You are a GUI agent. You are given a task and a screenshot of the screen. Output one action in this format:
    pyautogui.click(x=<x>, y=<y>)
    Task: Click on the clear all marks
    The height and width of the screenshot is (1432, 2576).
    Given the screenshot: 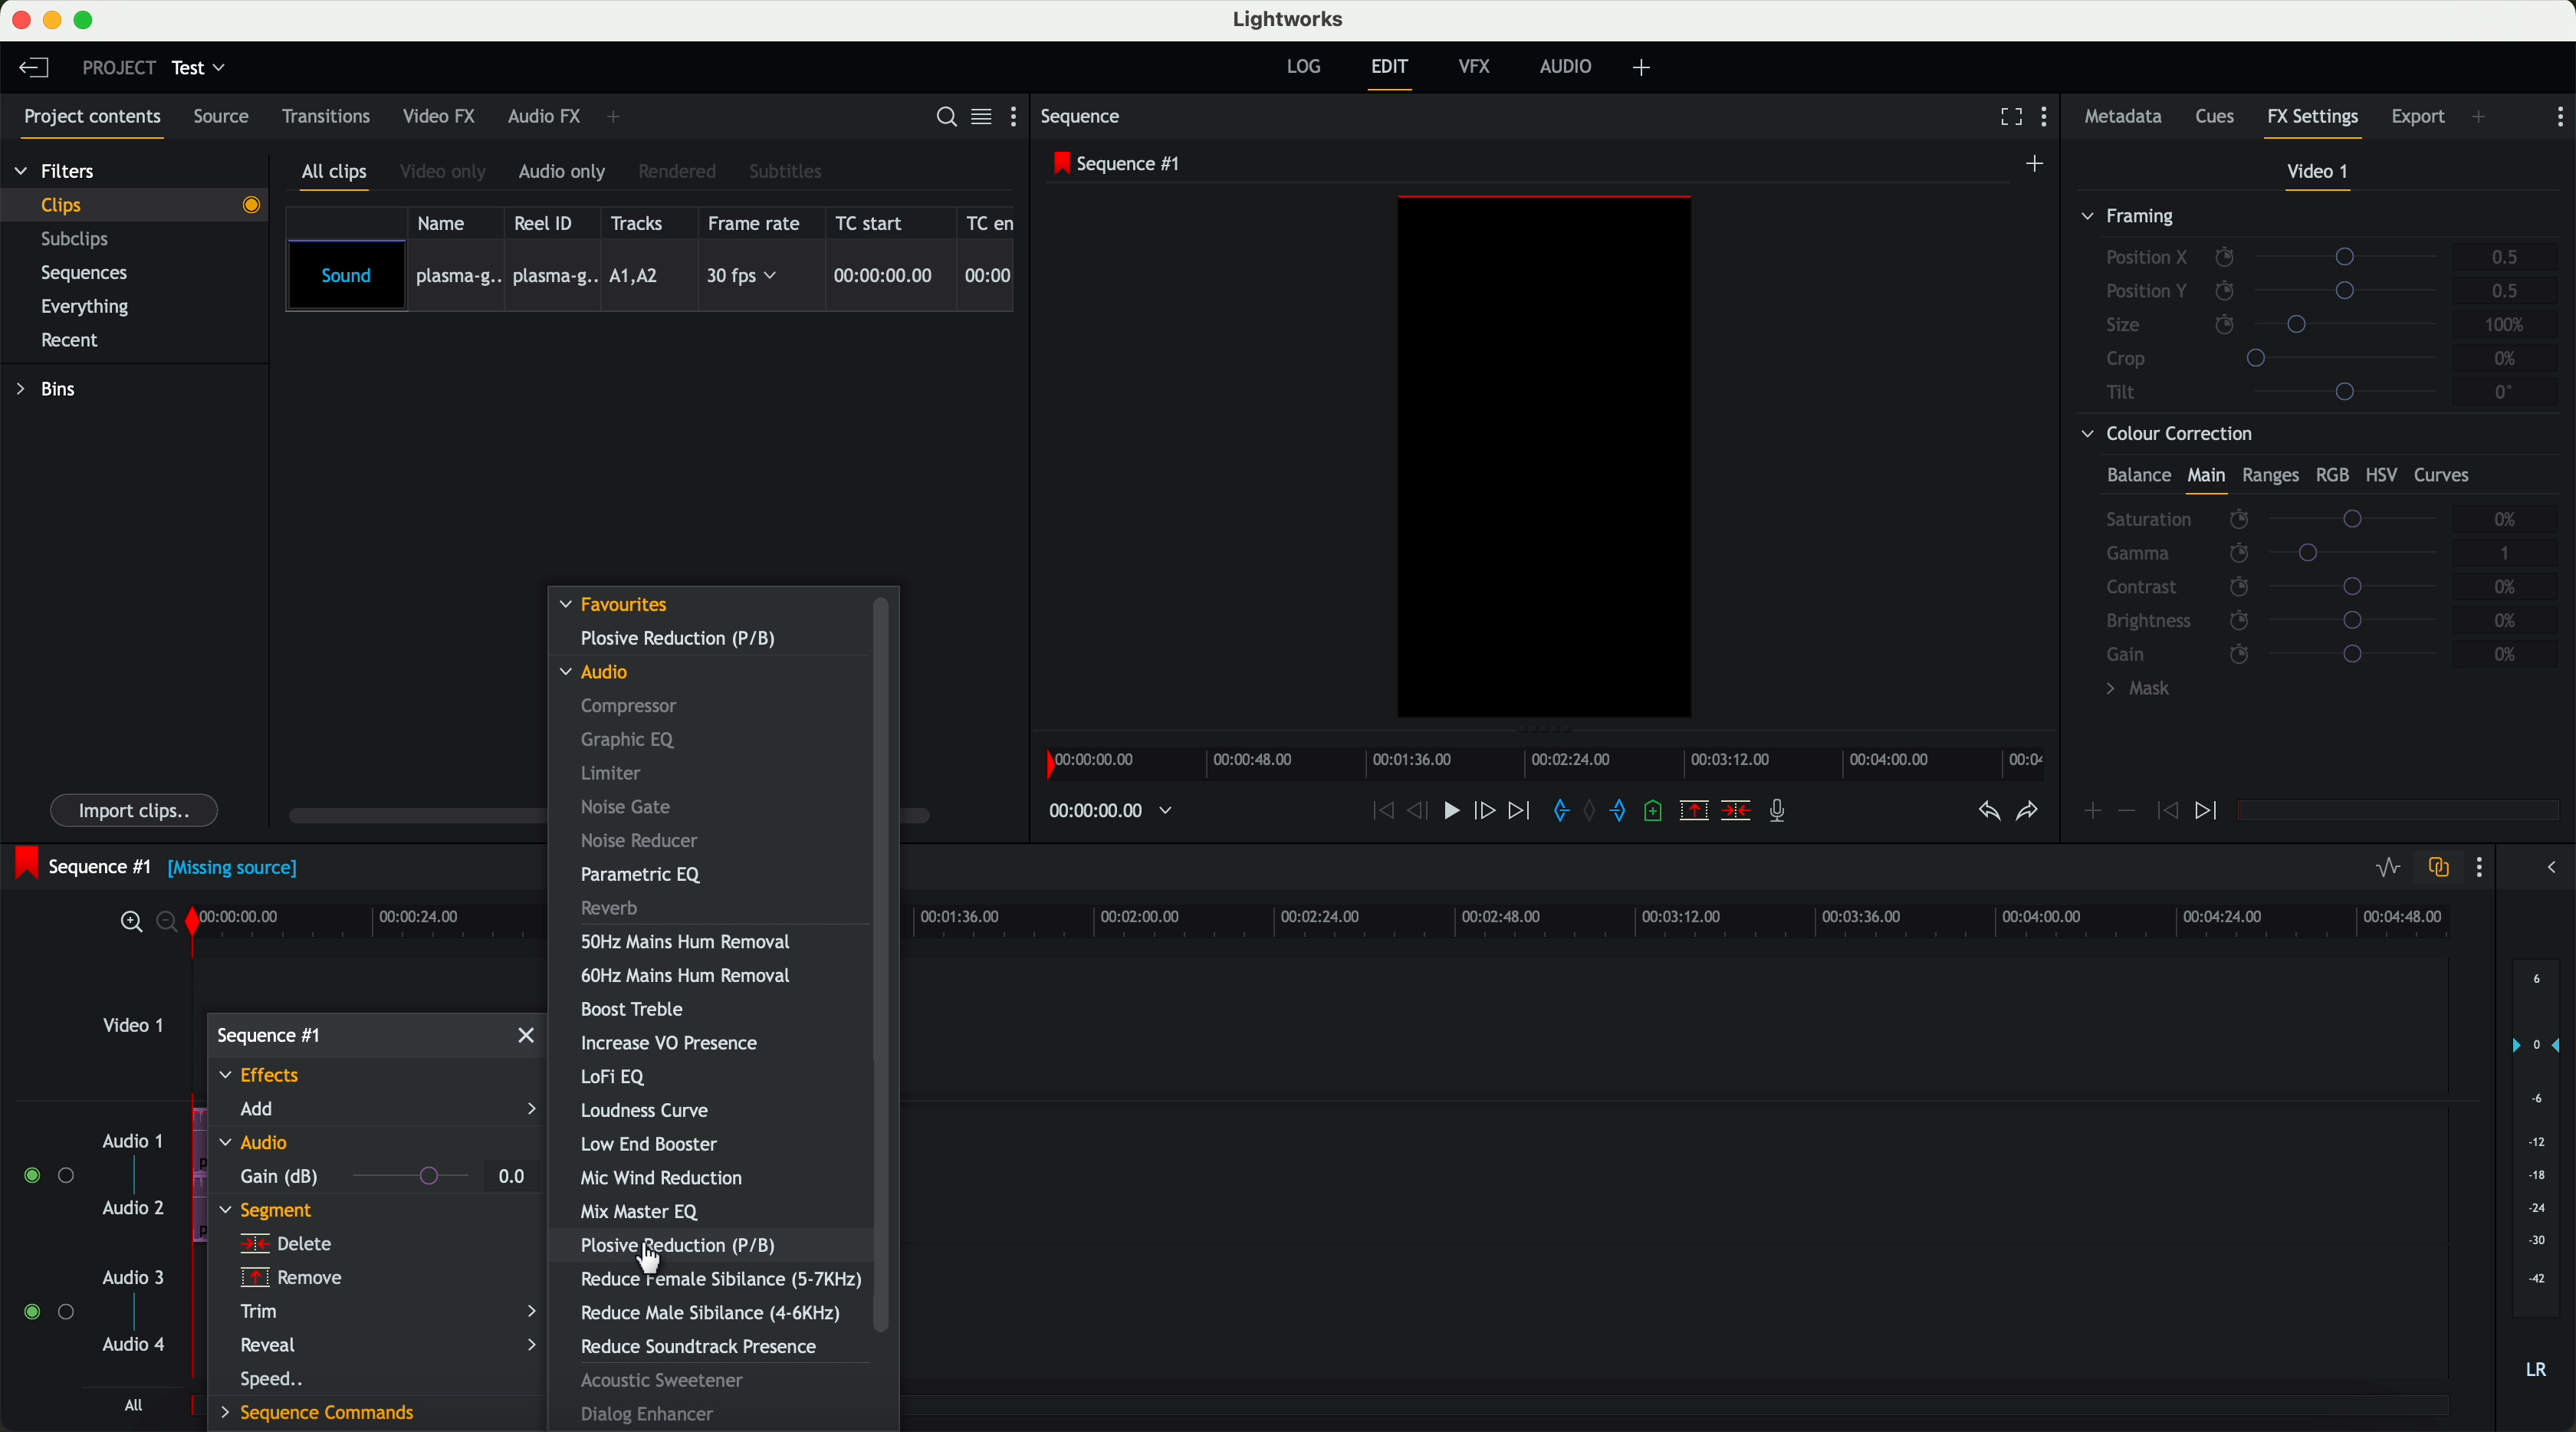 What is the action you would take?
    pyautogui.click(x=1593, y=813)
    